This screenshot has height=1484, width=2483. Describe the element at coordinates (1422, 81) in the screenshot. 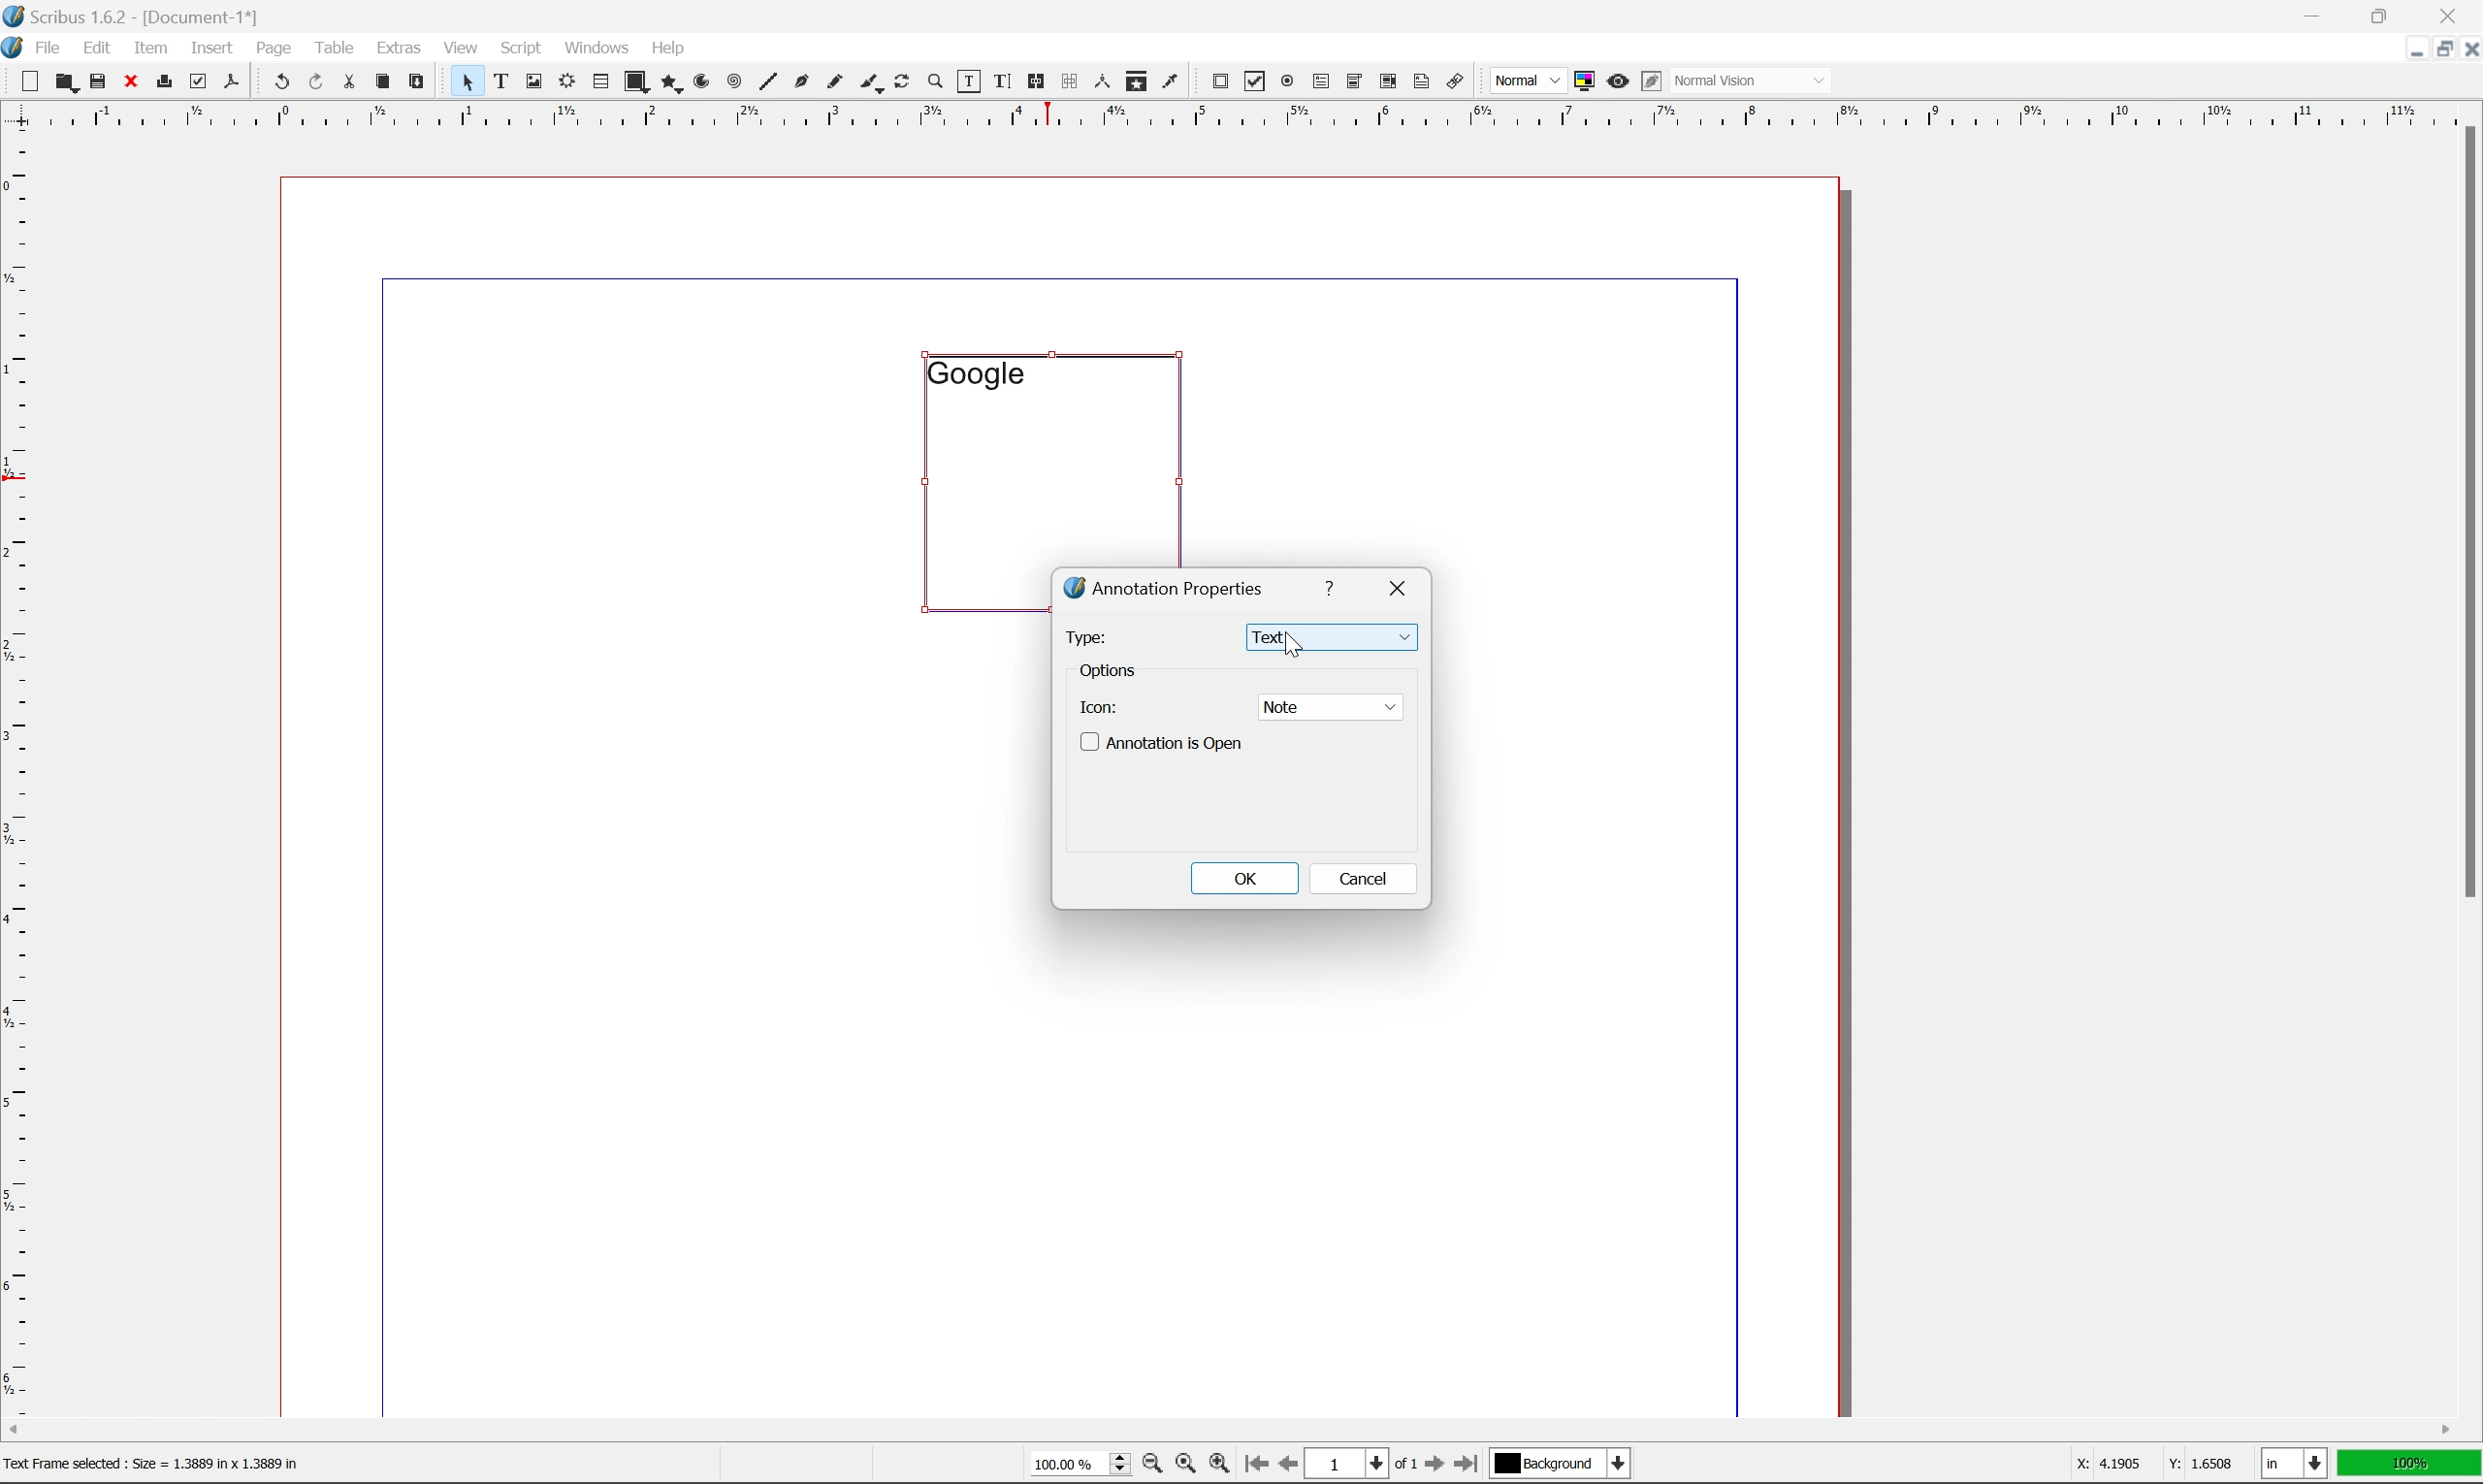

I see `text annotation` at that location.